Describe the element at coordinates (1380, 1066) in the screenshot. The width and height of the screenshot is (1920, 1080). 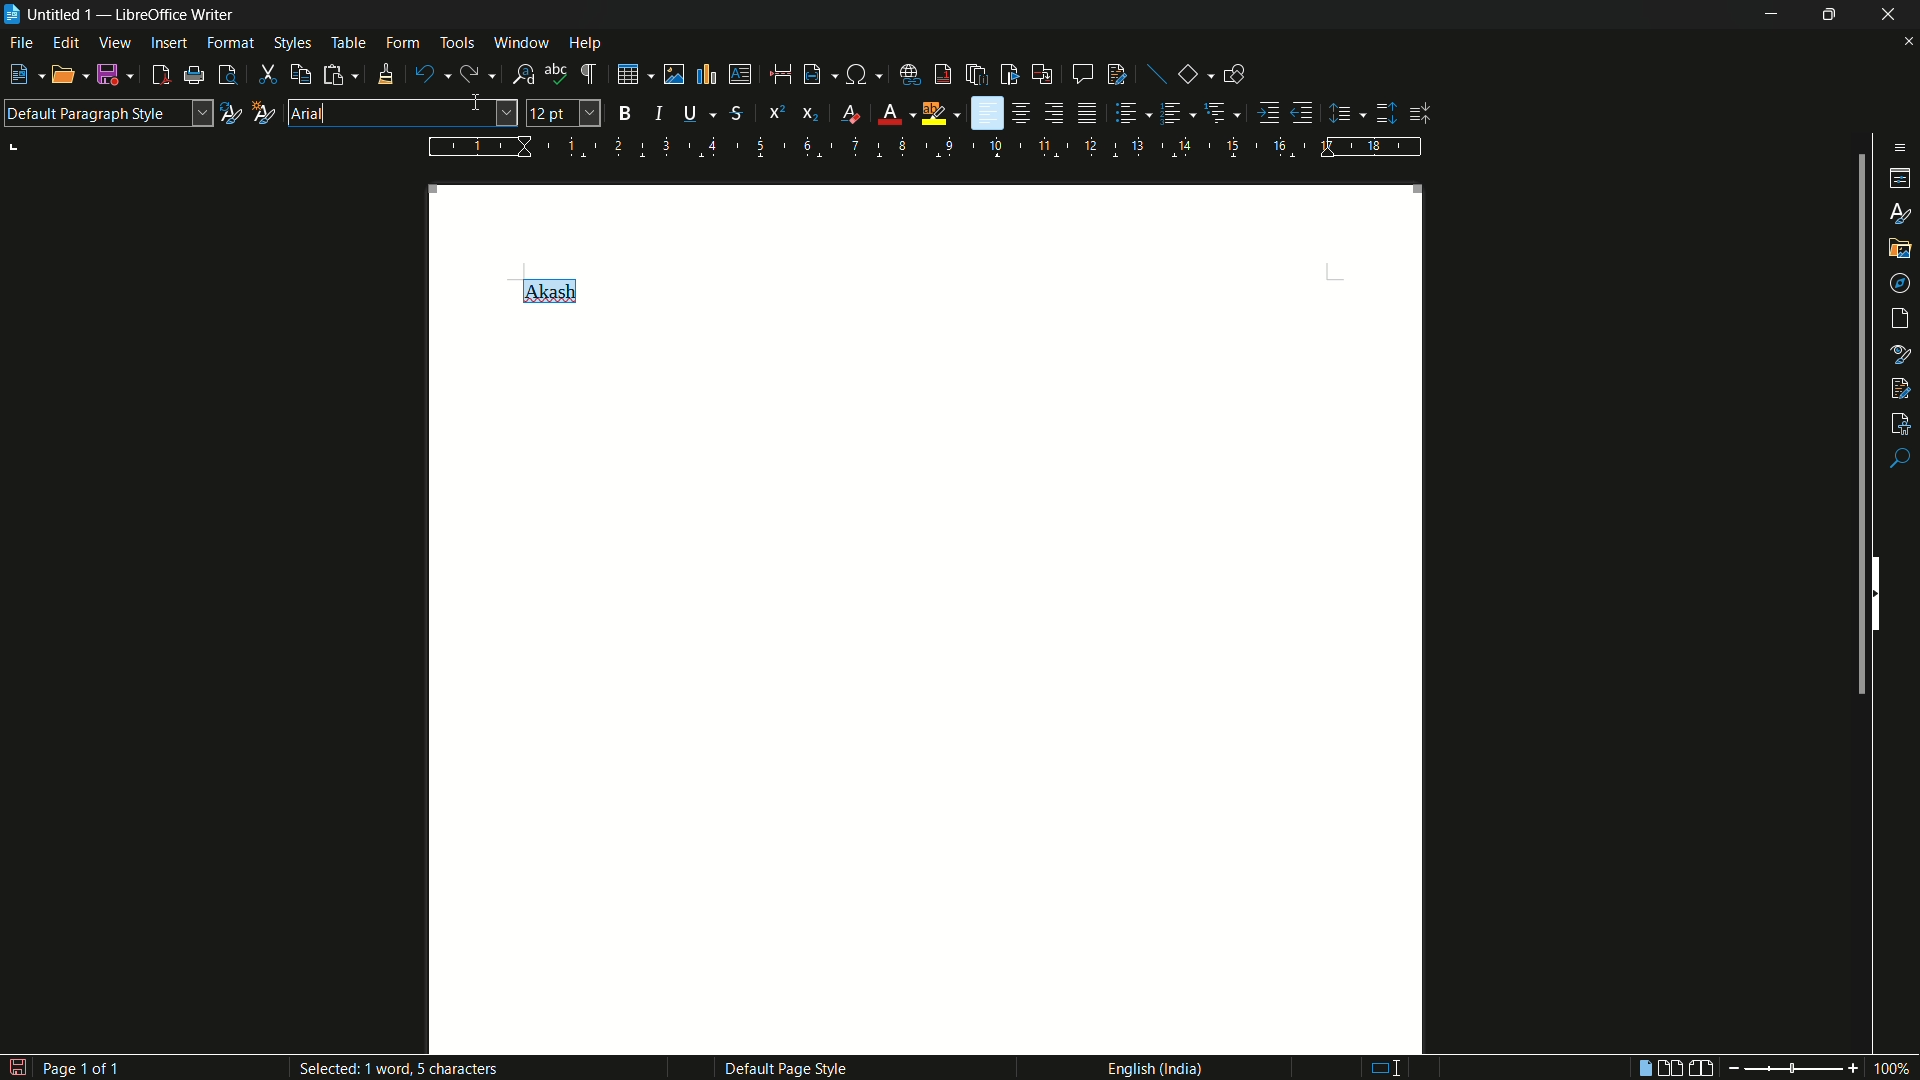
I see `Type` at that location.